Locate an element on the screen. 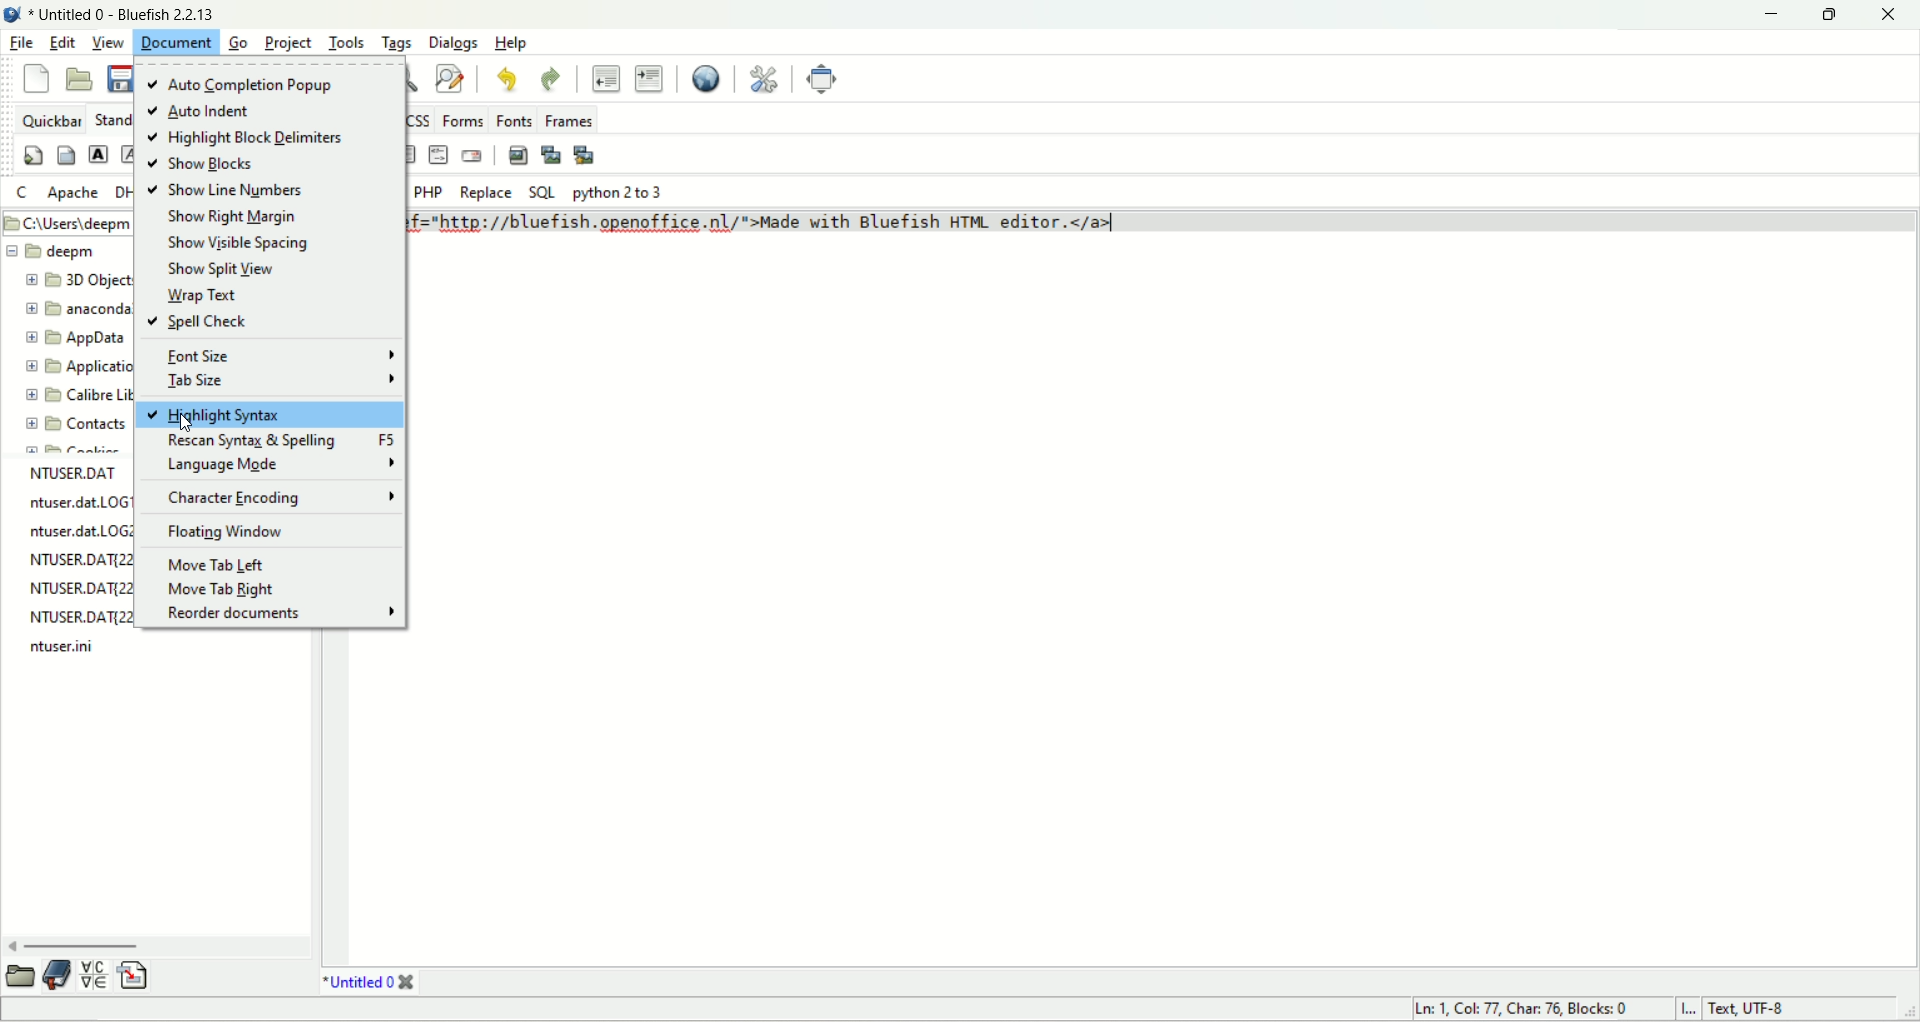 The image size is (1920, 1022). preview in browser is located at coordinates (707, 78).